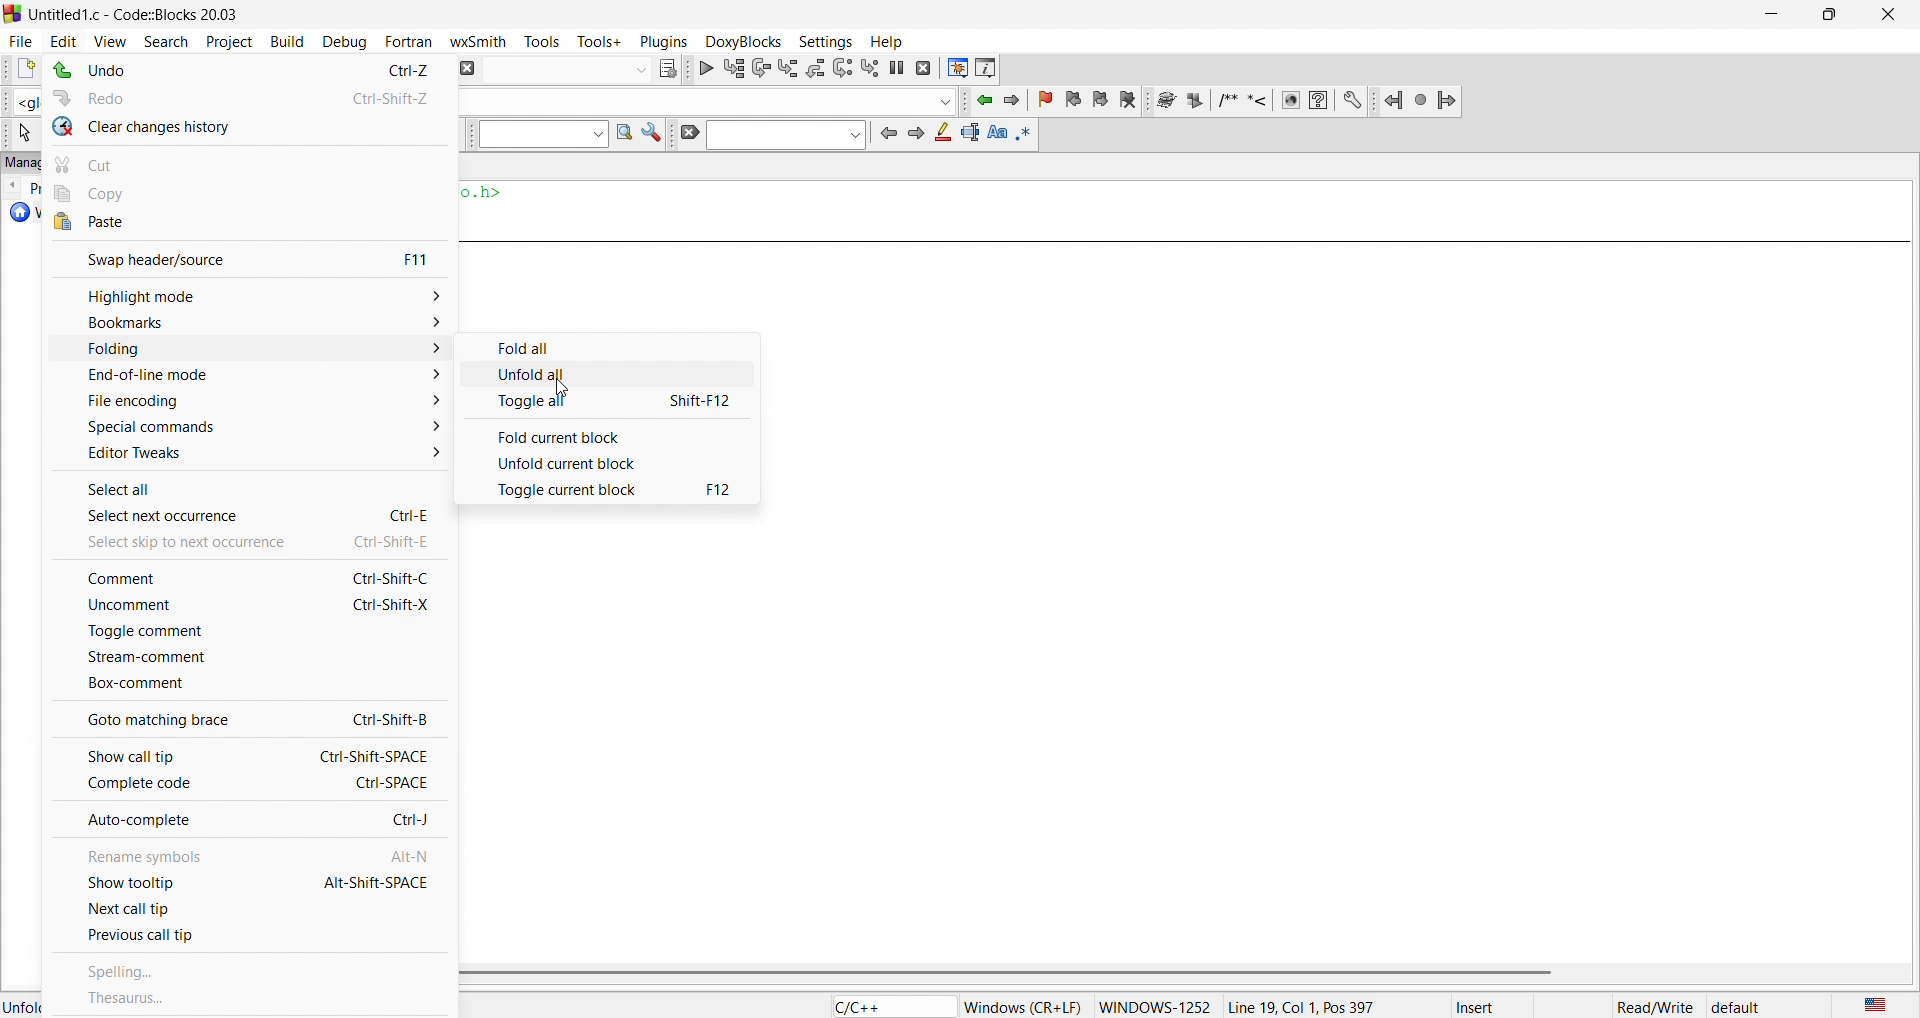 This screenshot has height=1018, width=1920. What do you see at coordinates (785, 135) in the screenshot?
I see `inputbox` at bounding box center [785, 135].